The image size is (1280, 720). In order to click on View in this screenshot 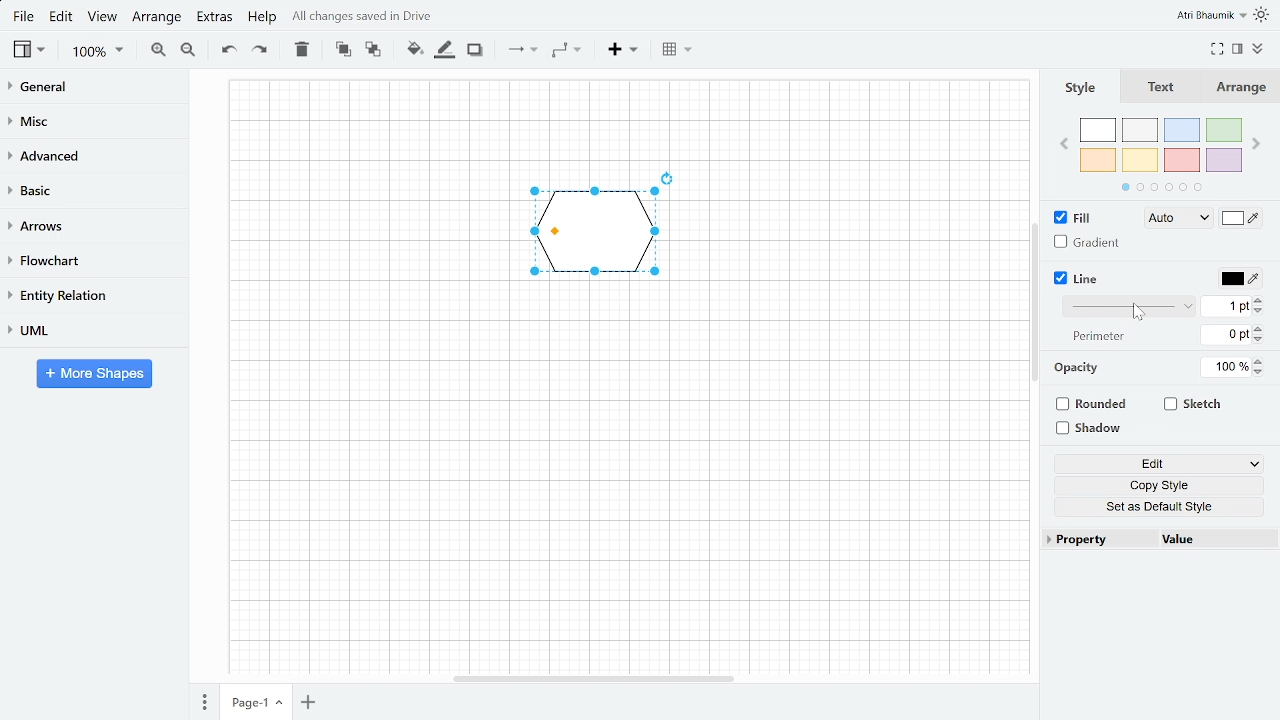, I will do `click(100, 17)`.